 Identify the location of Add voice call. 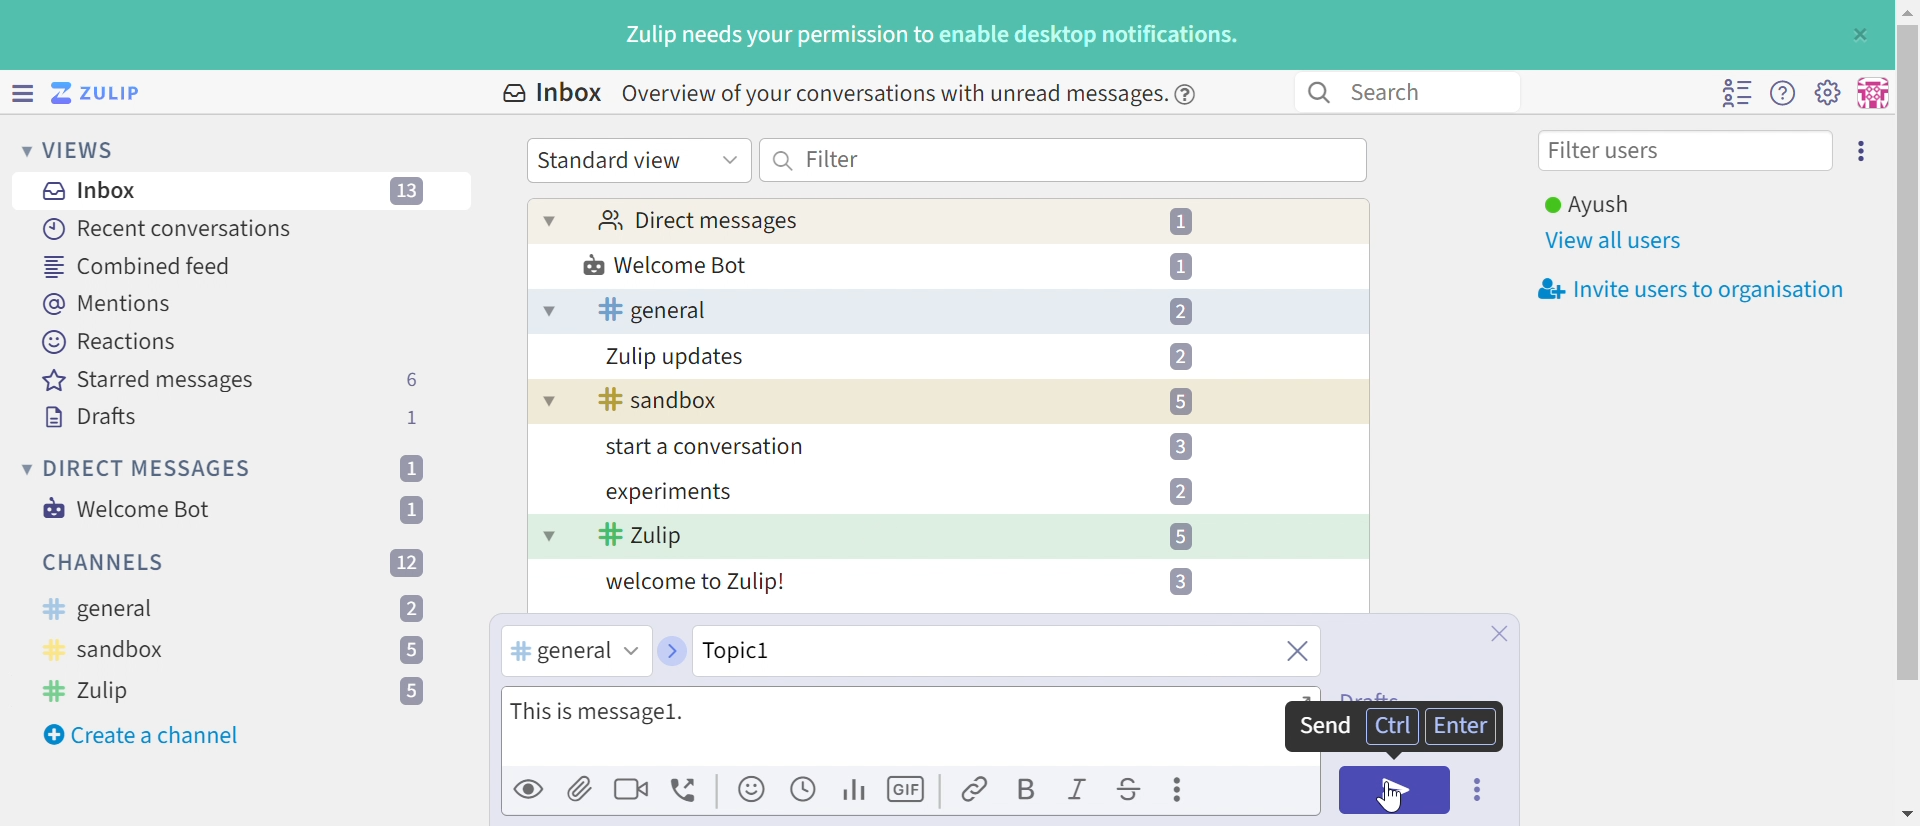
(687, 791).